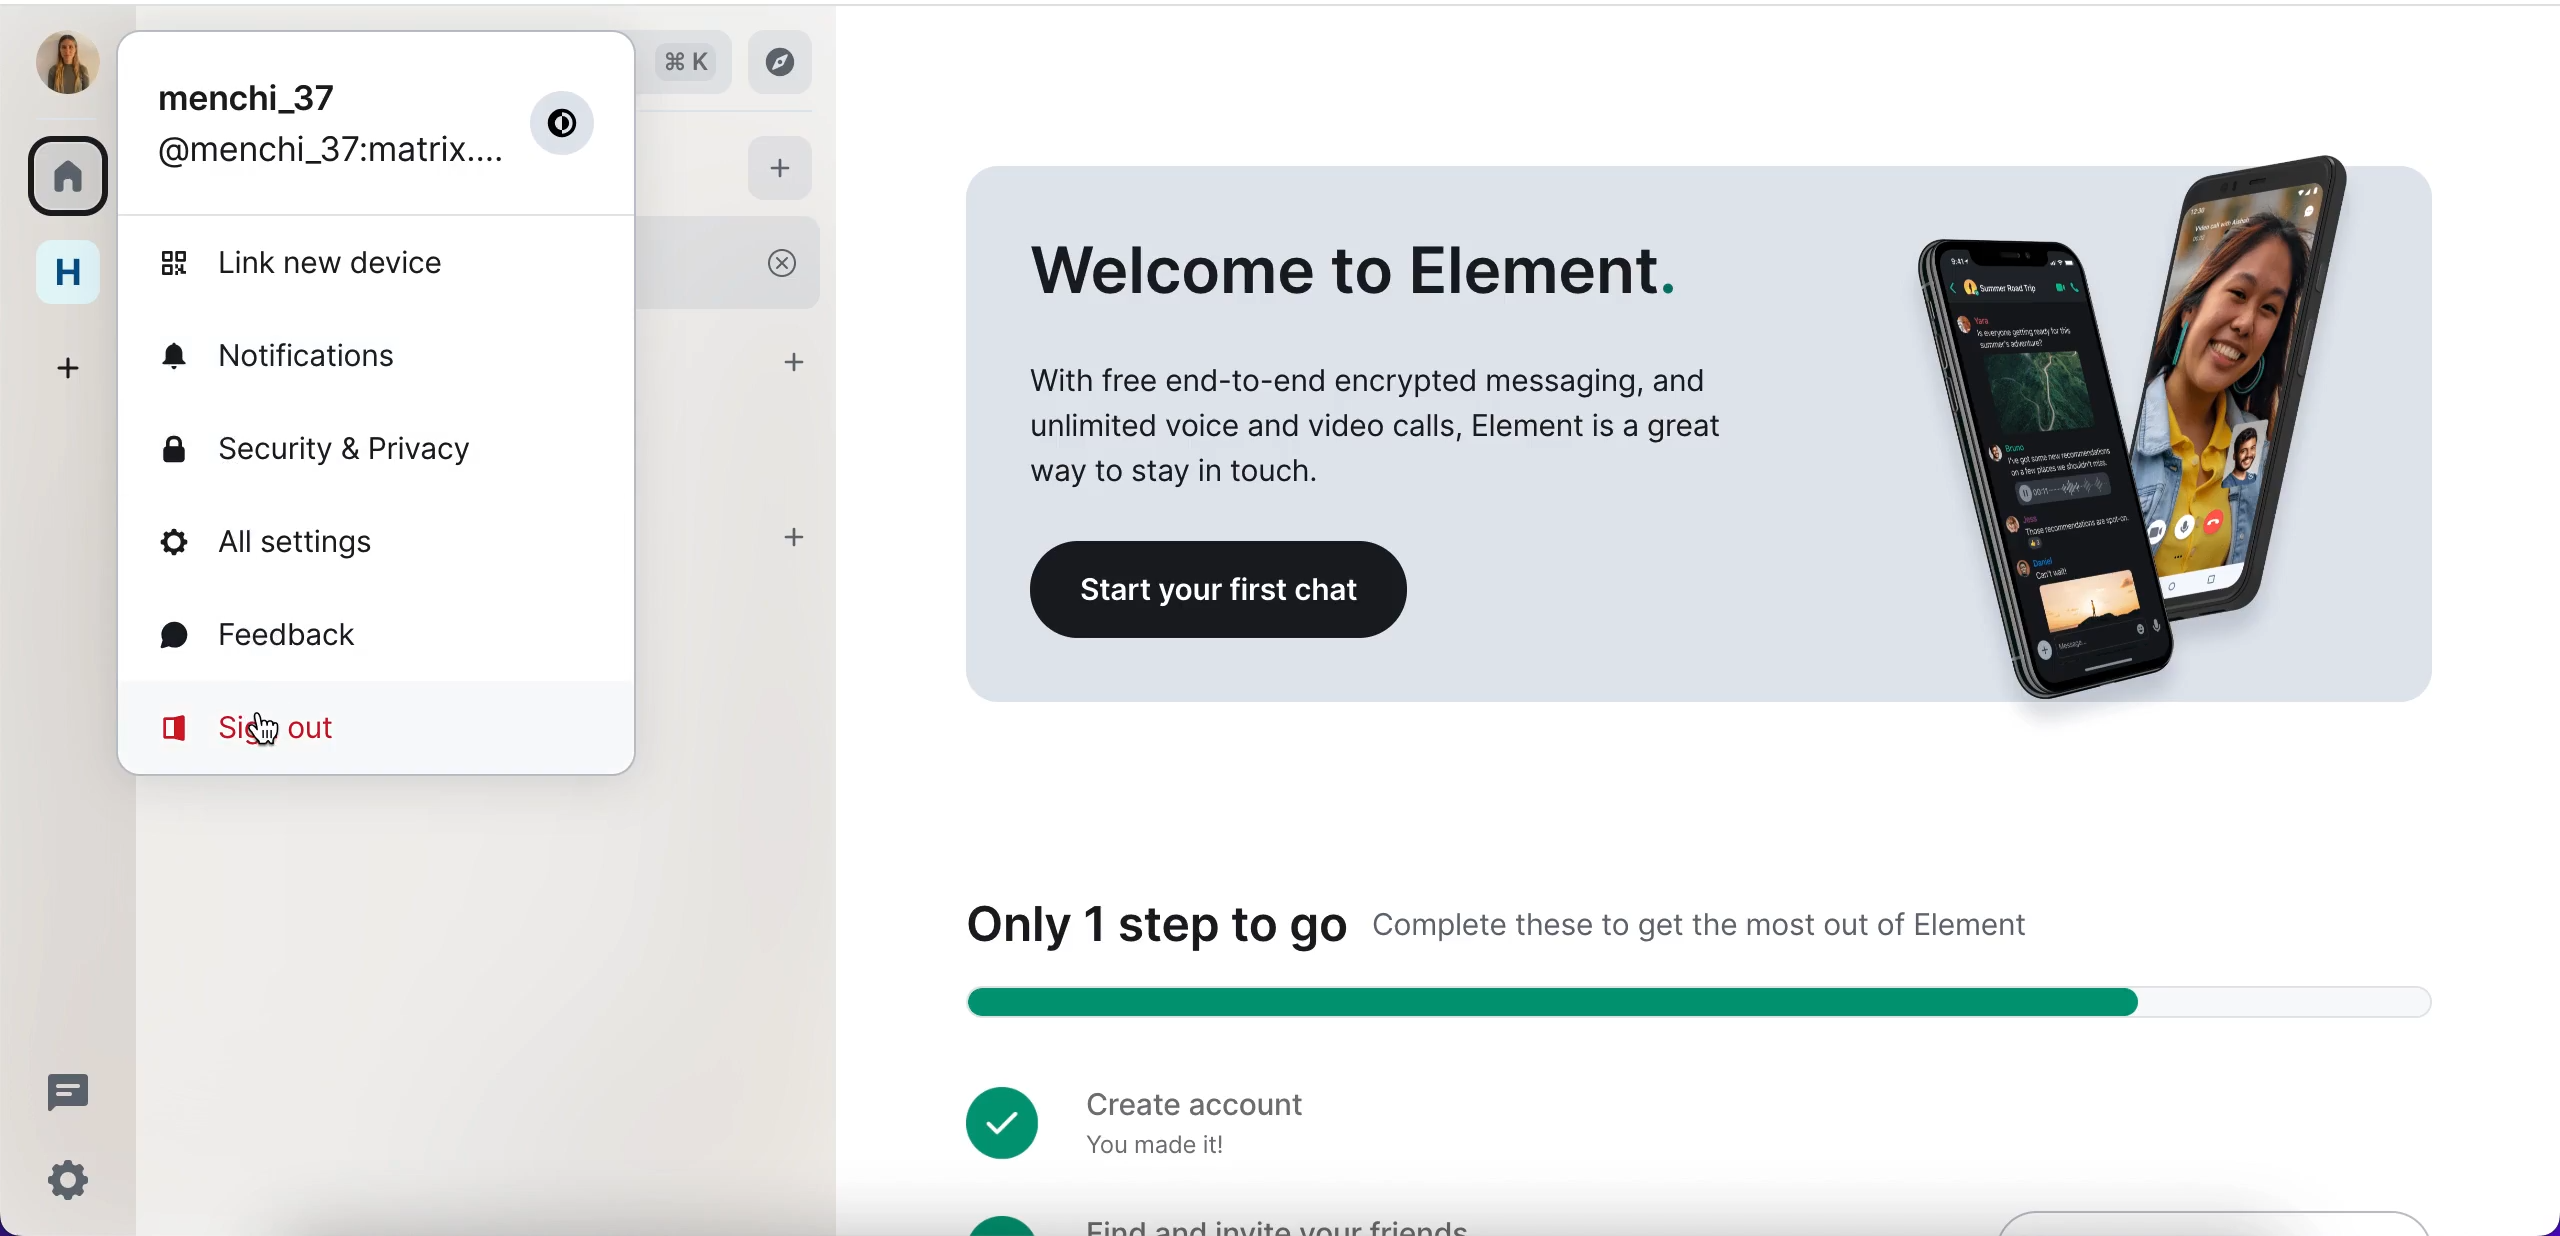 The width and height of the screenshot is (2560, 1236). Describe the element at coordinates (331, 546) in the screenshot. I see `all settings` at that location.